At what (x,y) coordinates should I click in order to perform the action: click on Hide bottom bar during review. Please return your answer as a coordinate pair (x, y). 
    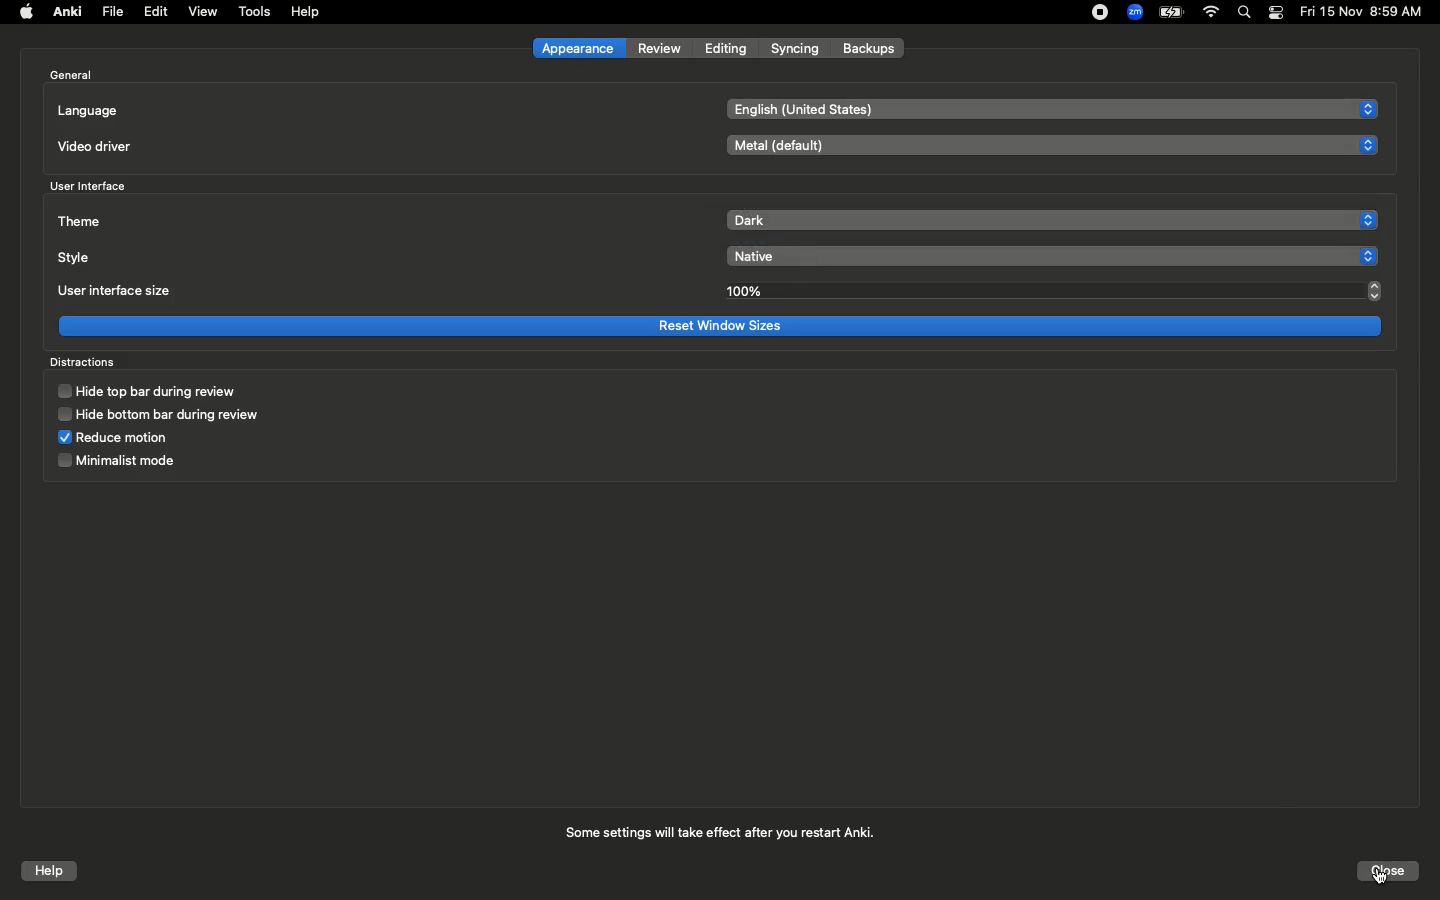
    Looking at the image, I should click on (161, 415).